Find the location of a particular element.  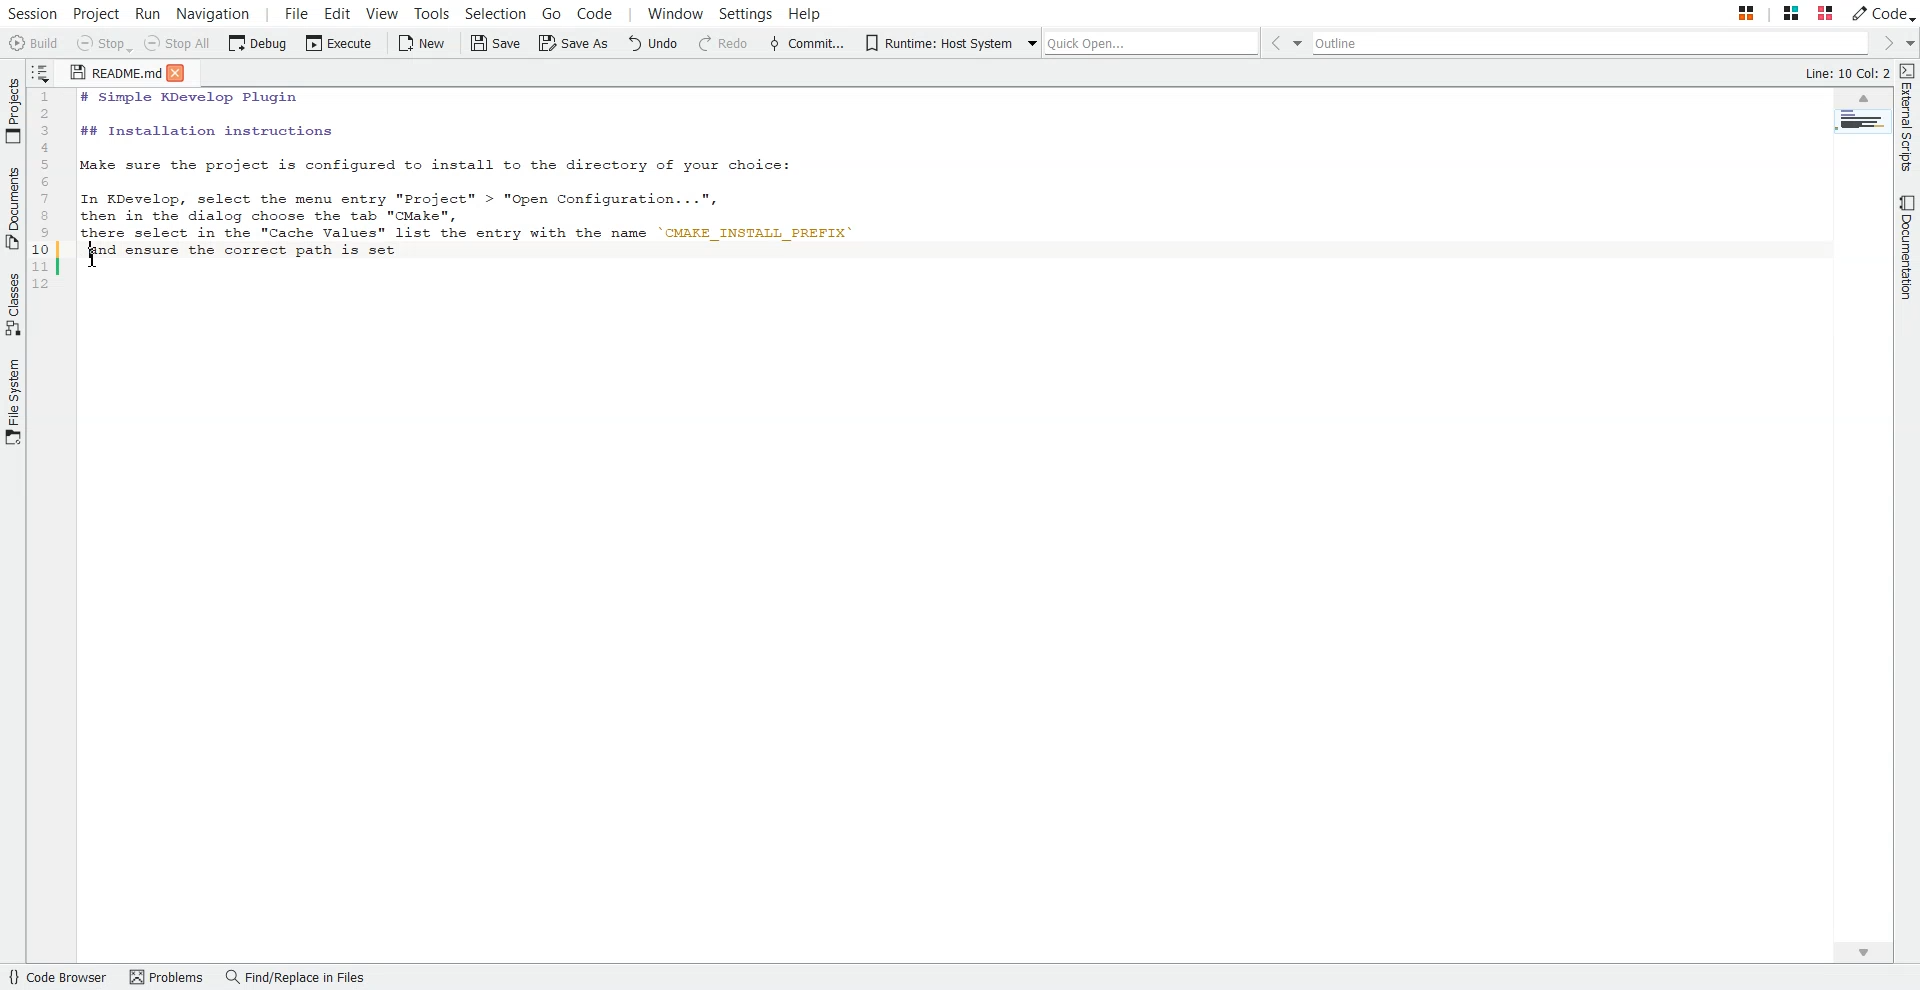

Documentation is located at coordinates (1908, 248).